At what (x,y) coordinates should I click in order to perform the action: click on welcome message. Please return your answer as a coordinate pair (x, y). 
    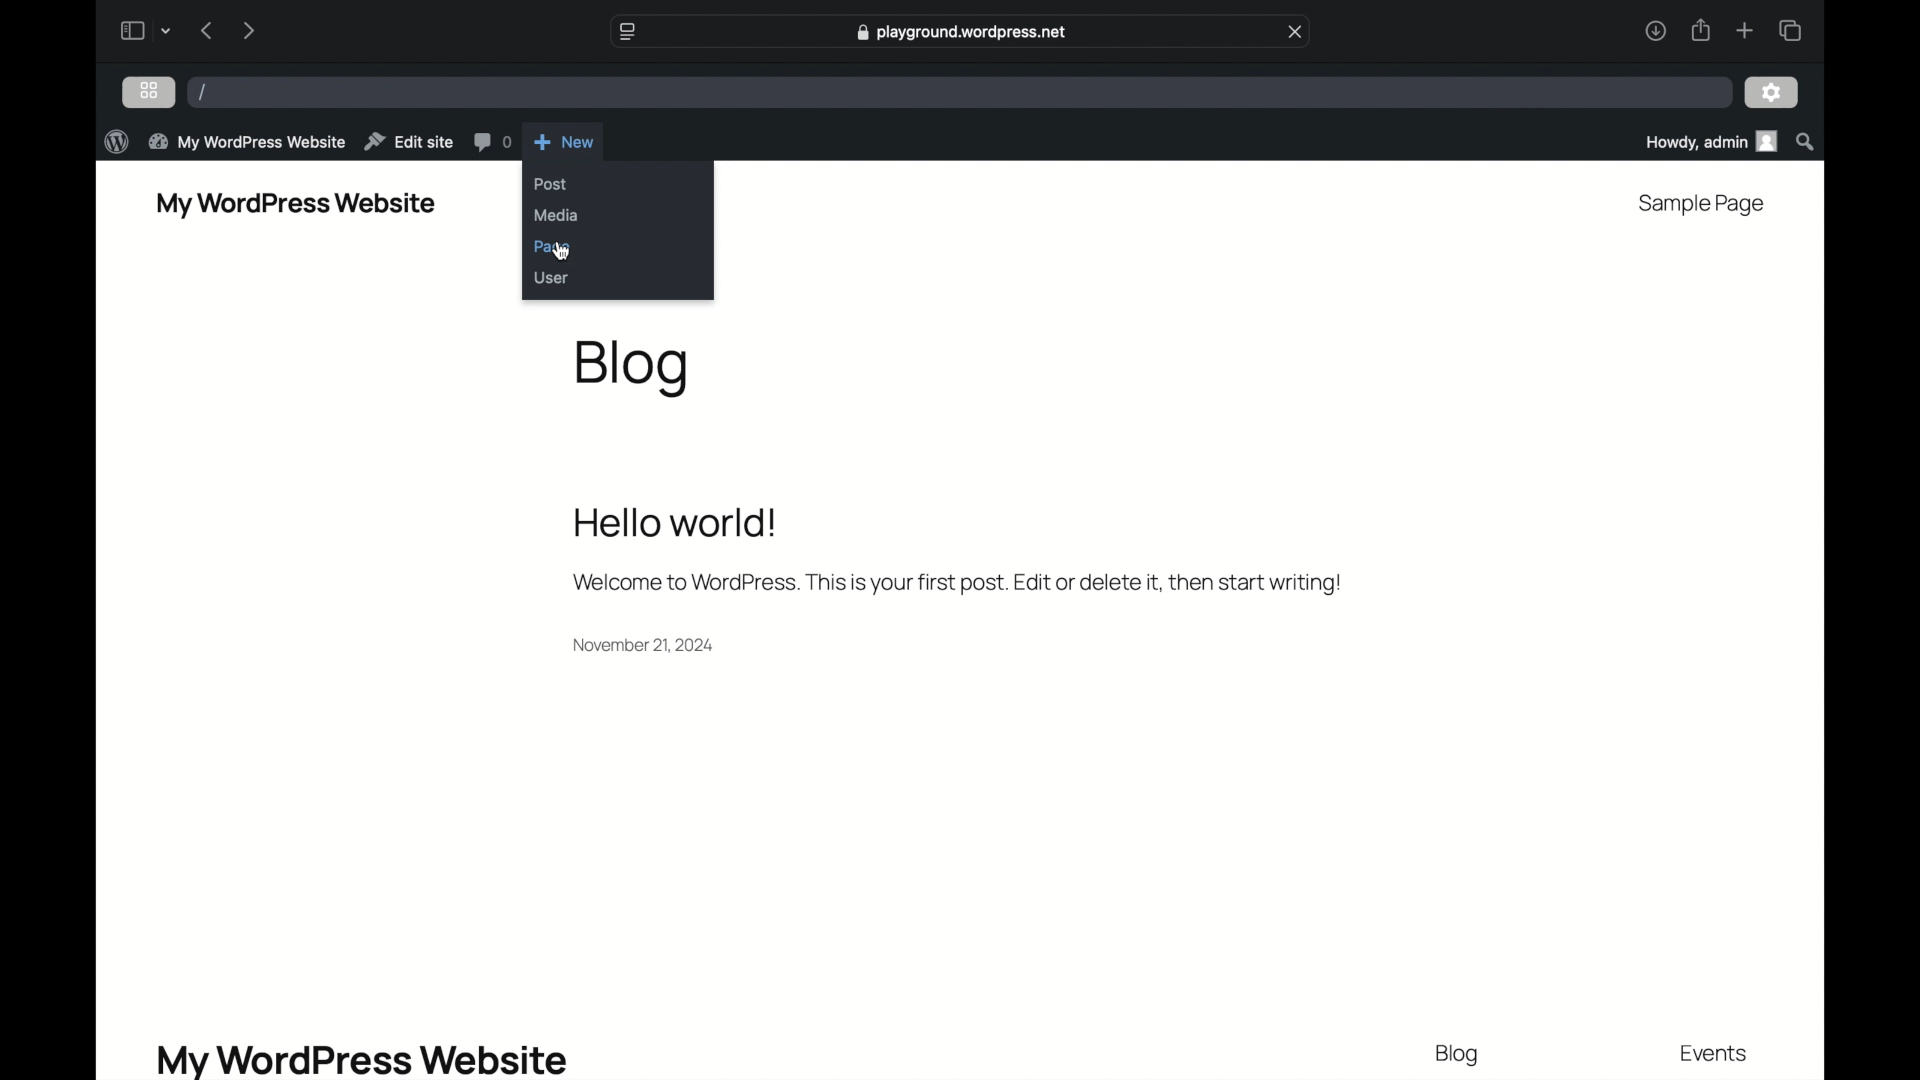
    Looking at the image, I should click on (955, 583).